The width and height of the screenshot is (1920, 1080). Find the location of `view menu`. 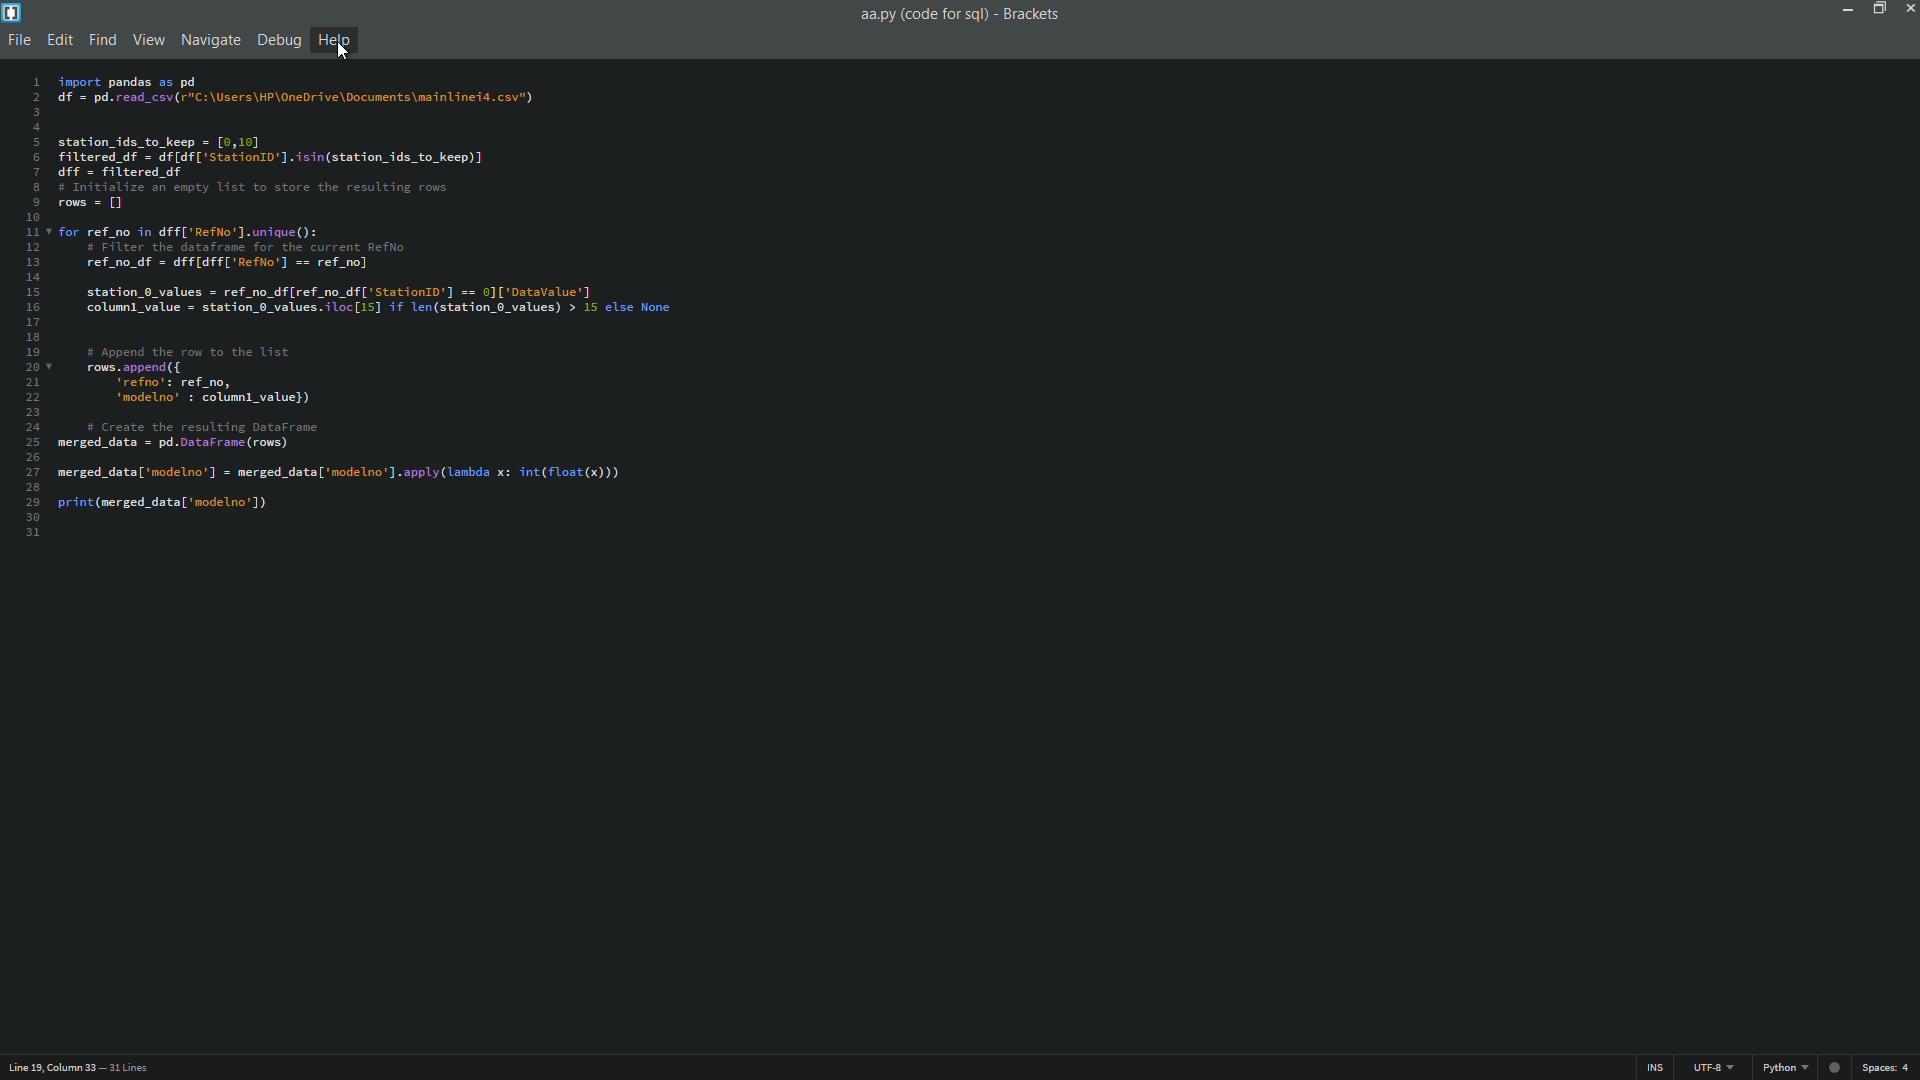

view menu is located at coordinates (145, 42).